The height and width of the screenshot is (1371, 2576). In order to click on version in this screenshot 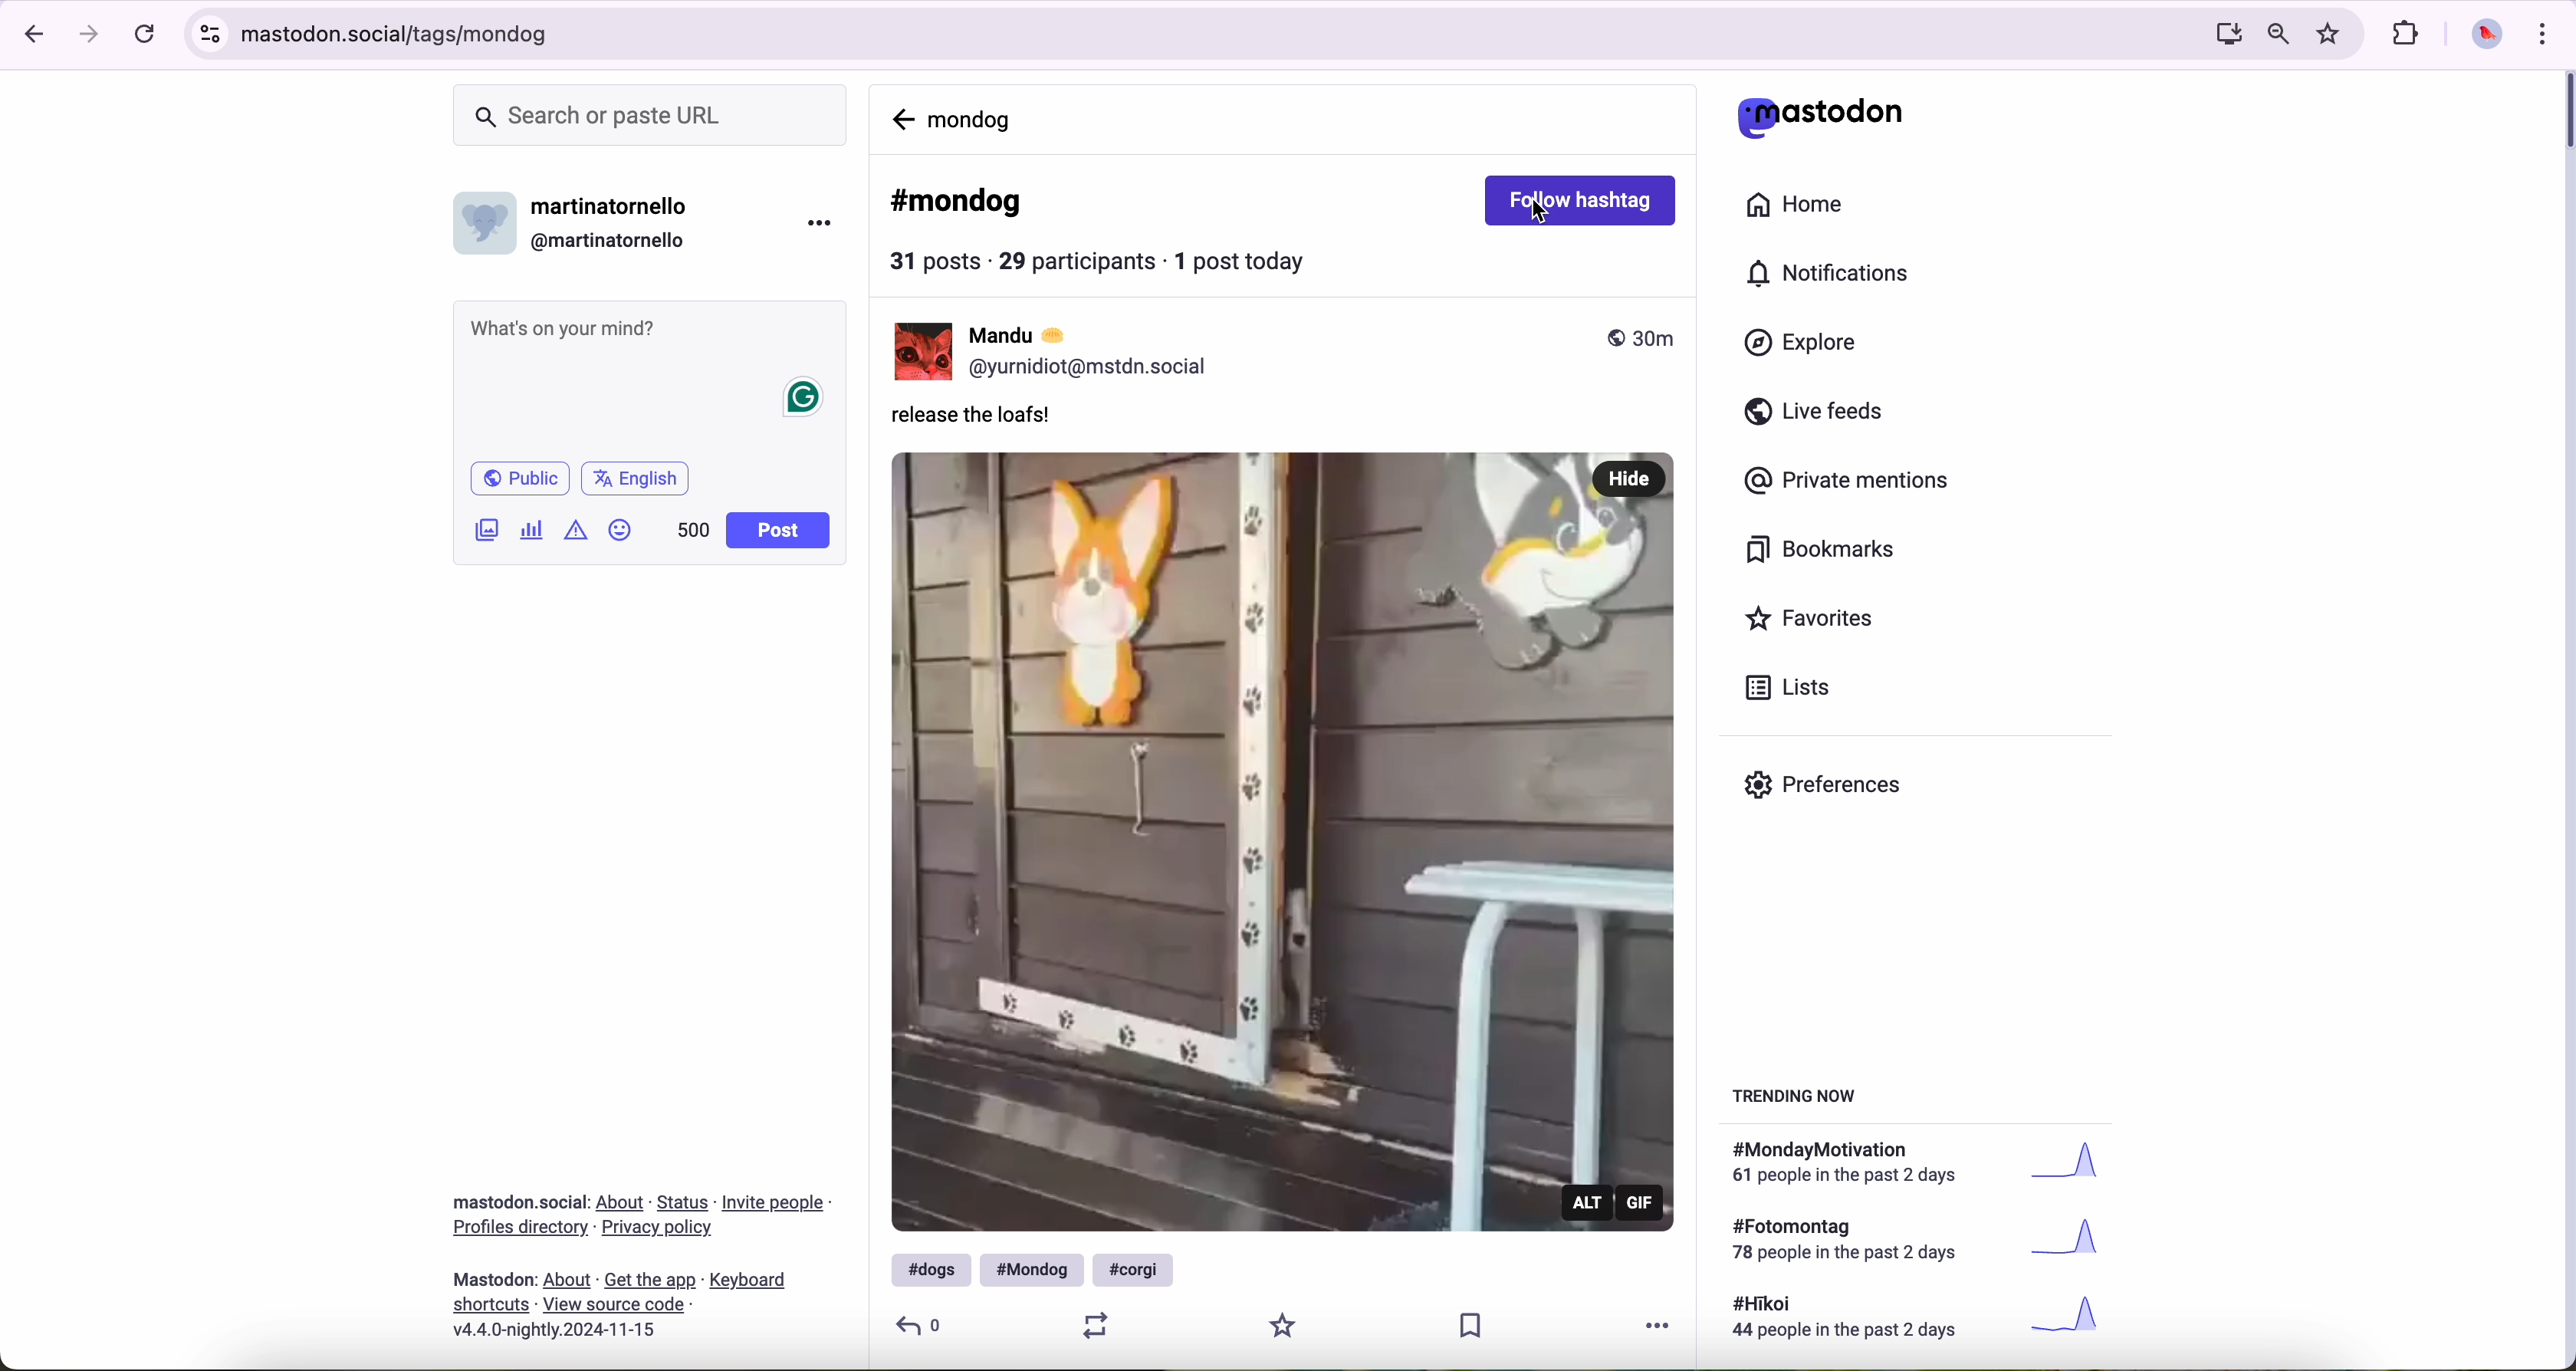, I will do `click(554, 1331)`.